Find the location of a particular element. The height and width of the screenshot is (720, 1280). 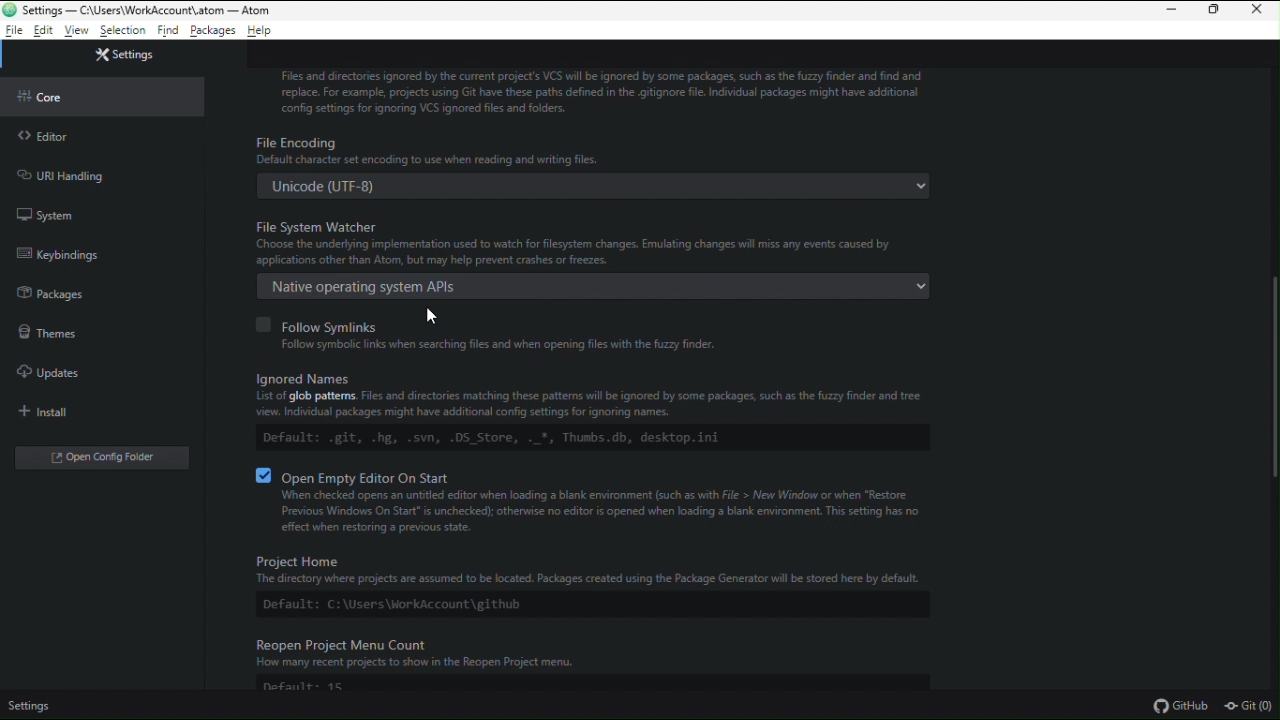

Close is located at coordinates (1261, 12).